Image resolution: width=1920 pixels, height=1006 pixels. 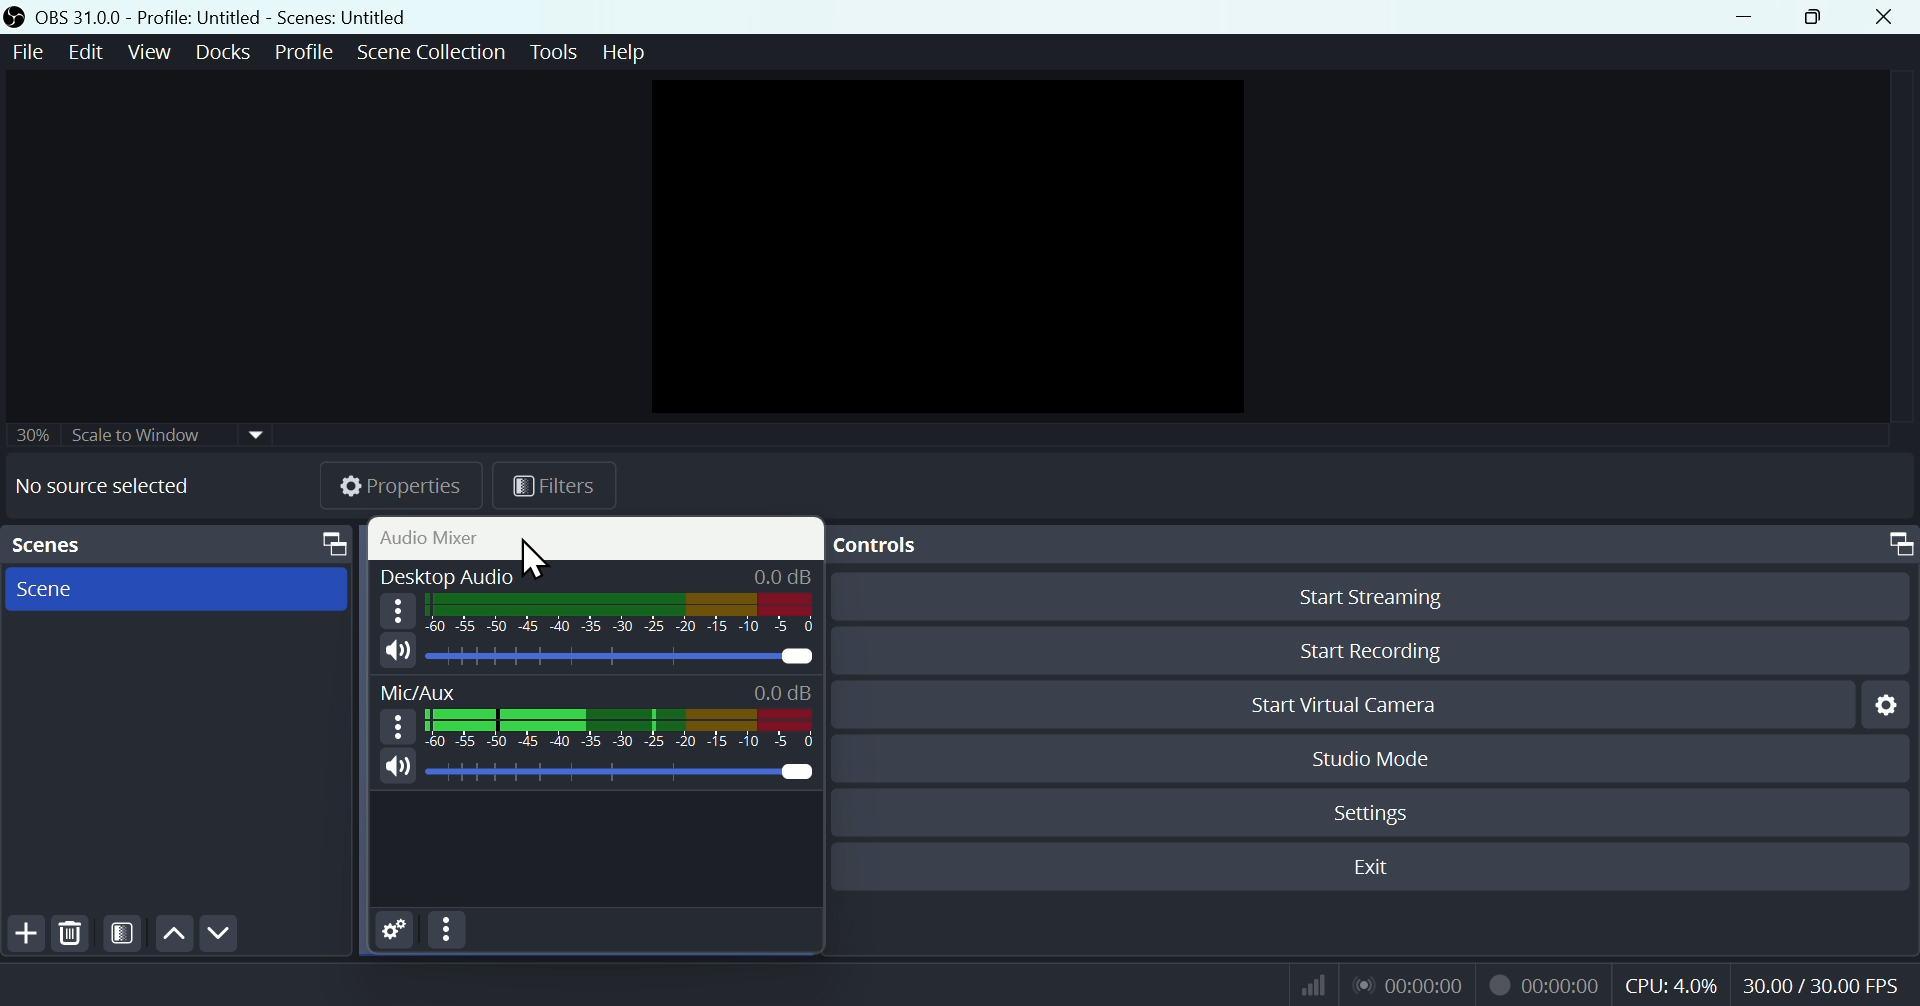 What do you see at coordinates (626, 51) in the screenshot?
I see `help` at bounding box center [626, 51].